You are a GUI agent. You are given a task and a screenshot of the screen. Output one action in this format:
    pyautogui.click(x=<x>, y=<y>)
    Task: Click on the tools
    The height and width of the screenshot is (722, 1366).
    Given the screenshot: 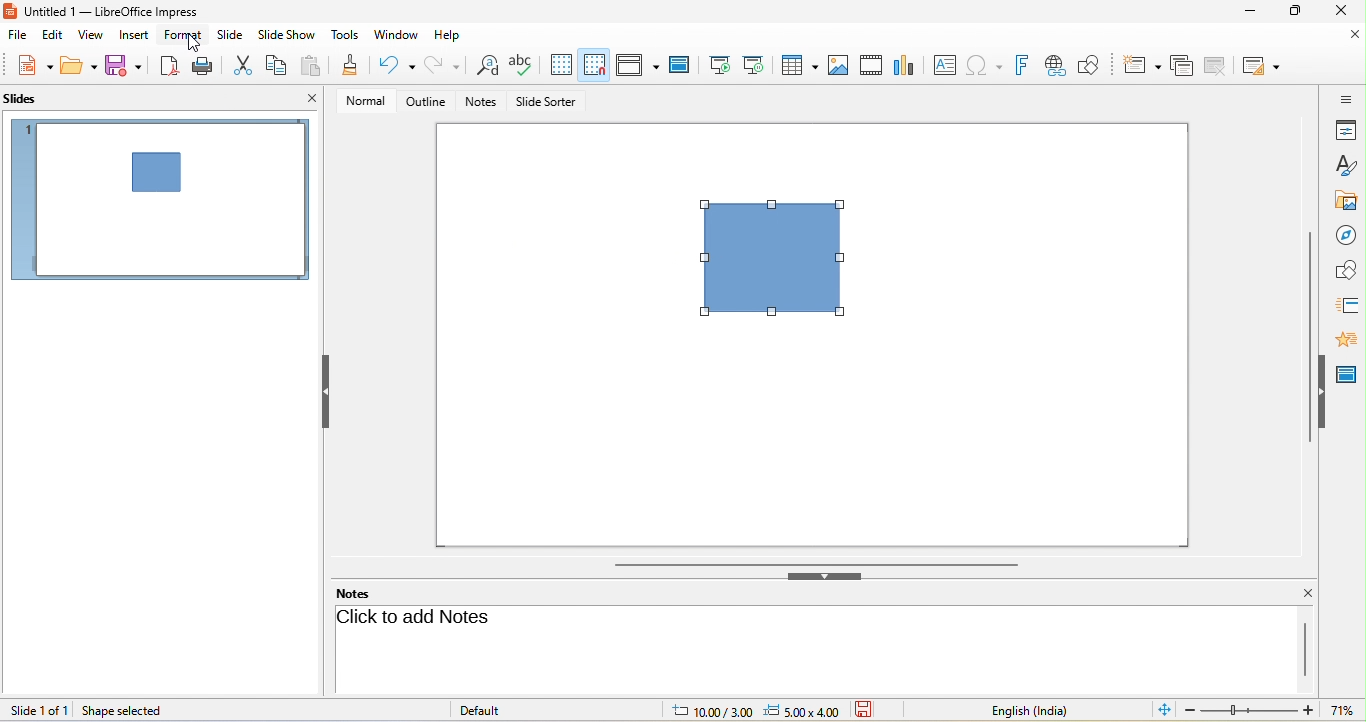 What is the action you would take?
    pyautogui.click(x=343, y=35)
    